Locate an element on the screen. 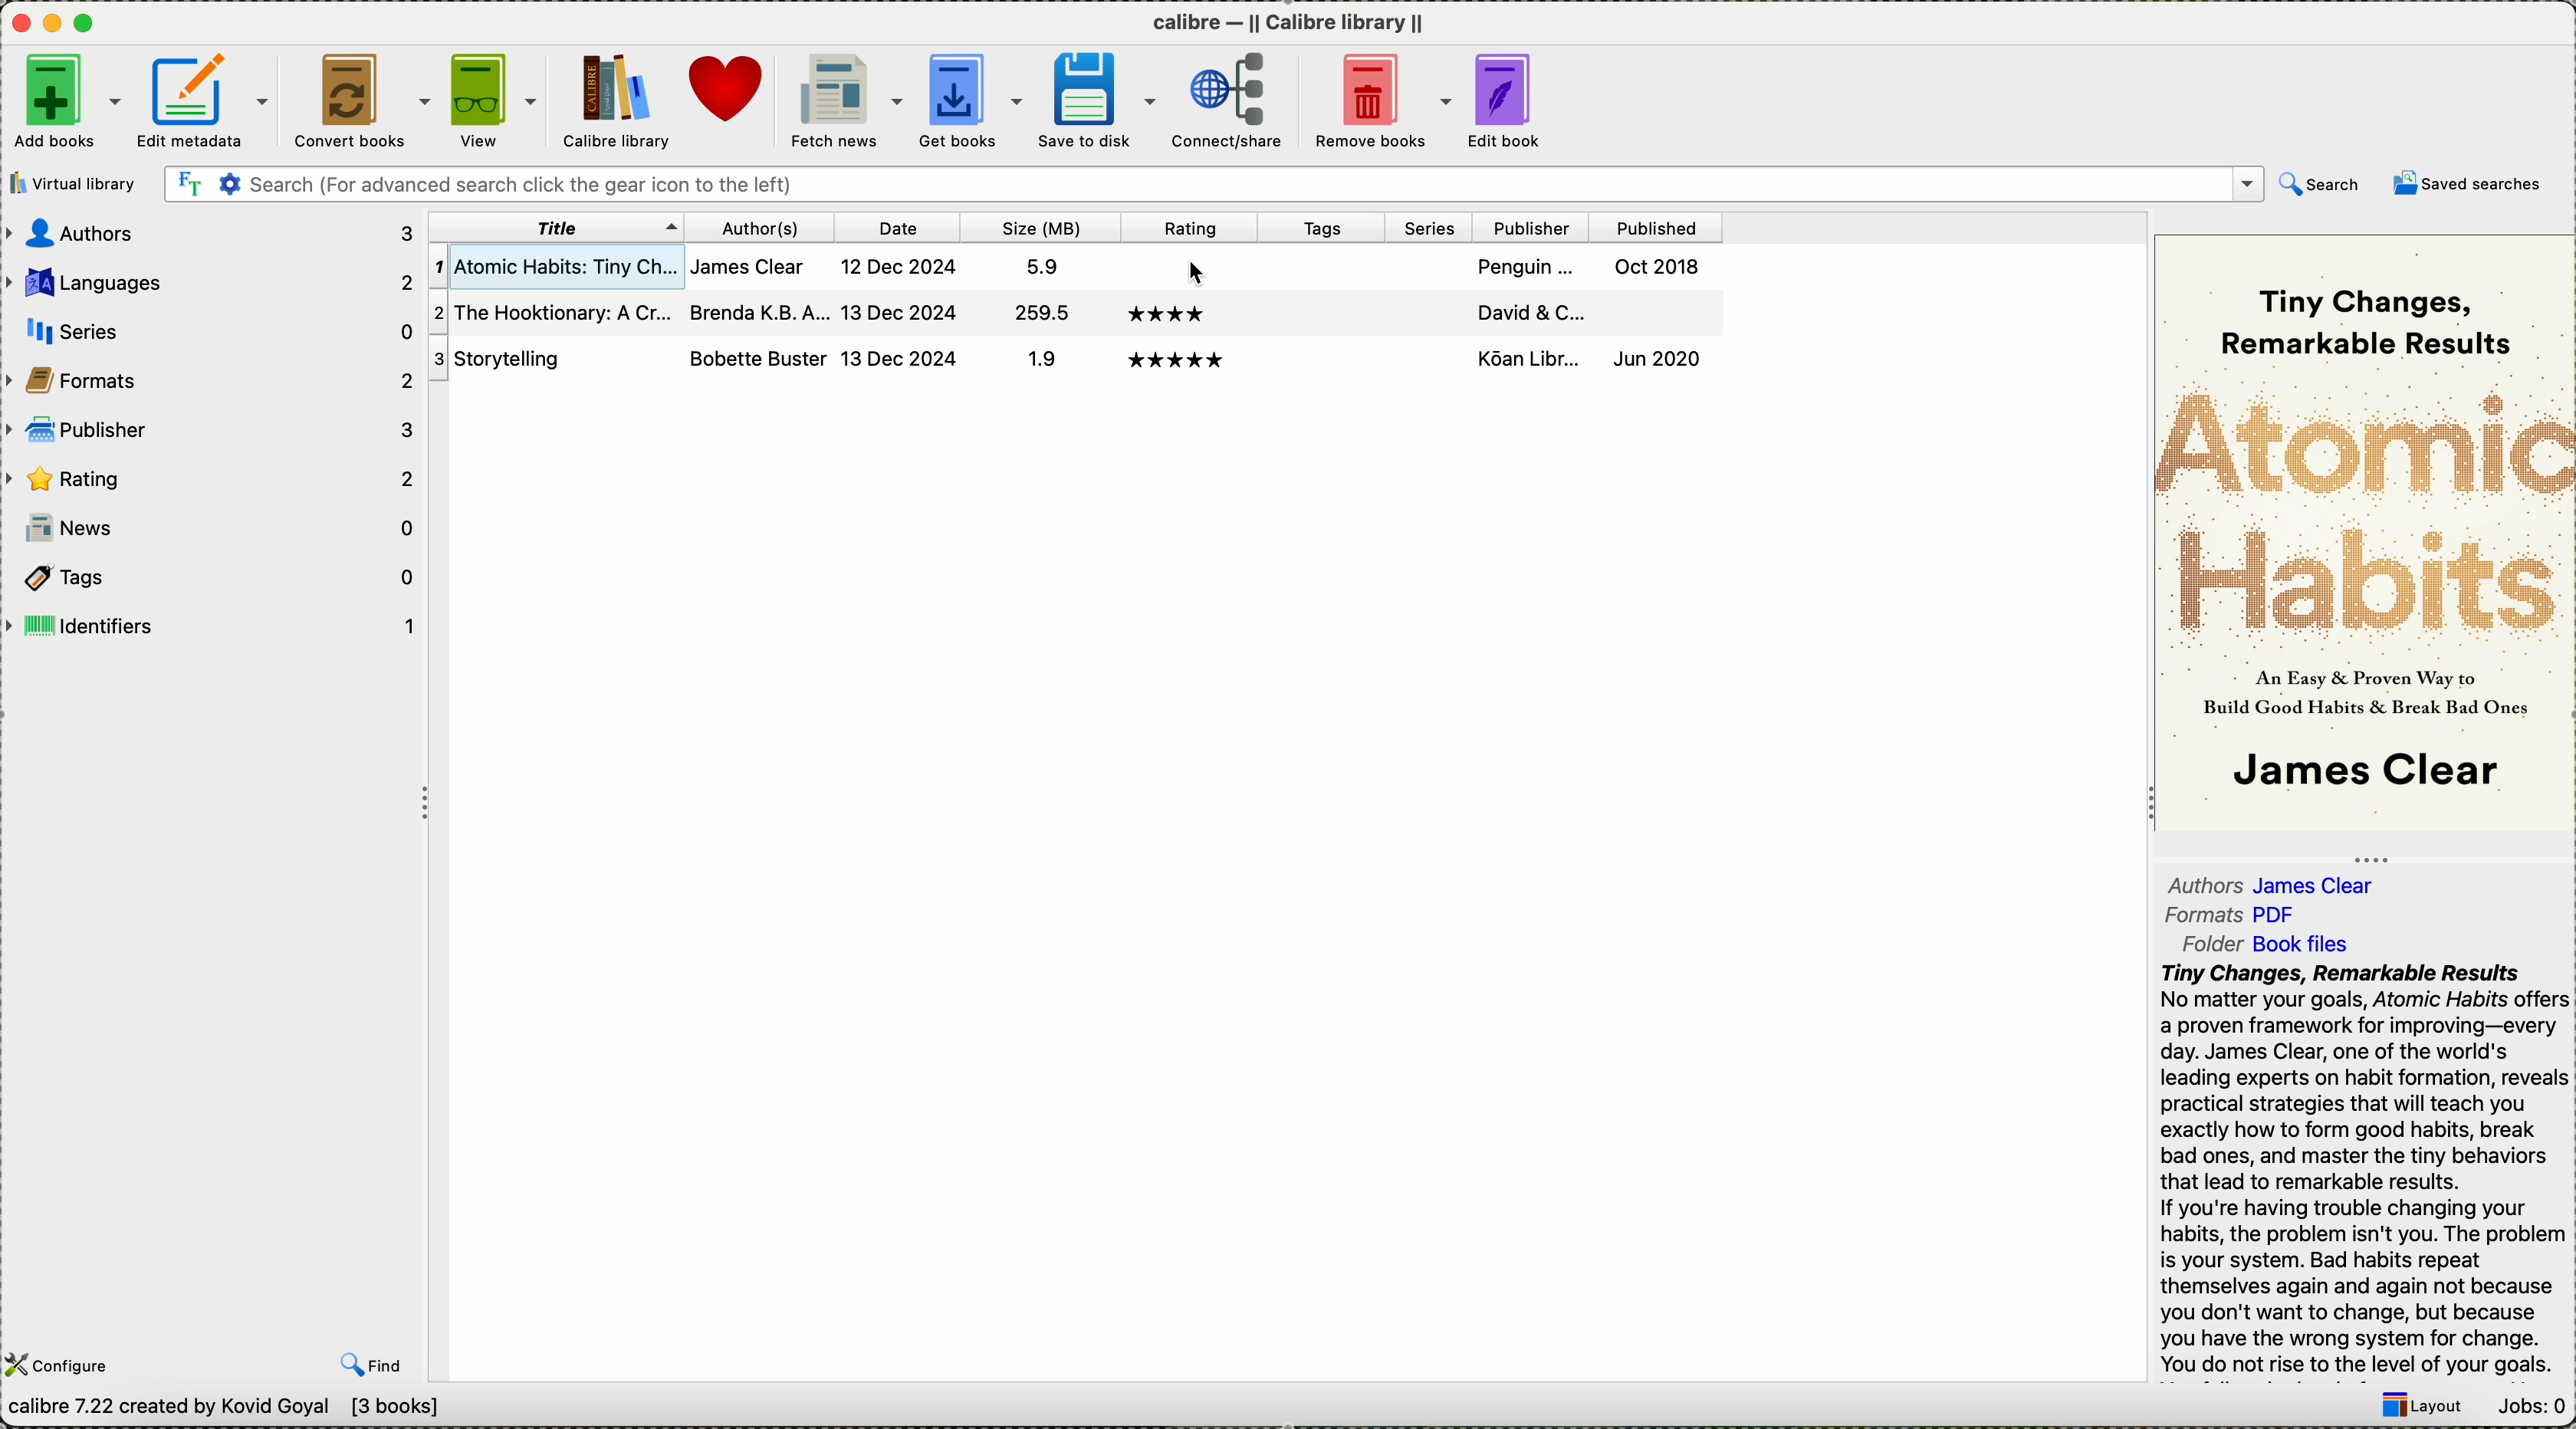  formats is located at coordinates (211, 378).